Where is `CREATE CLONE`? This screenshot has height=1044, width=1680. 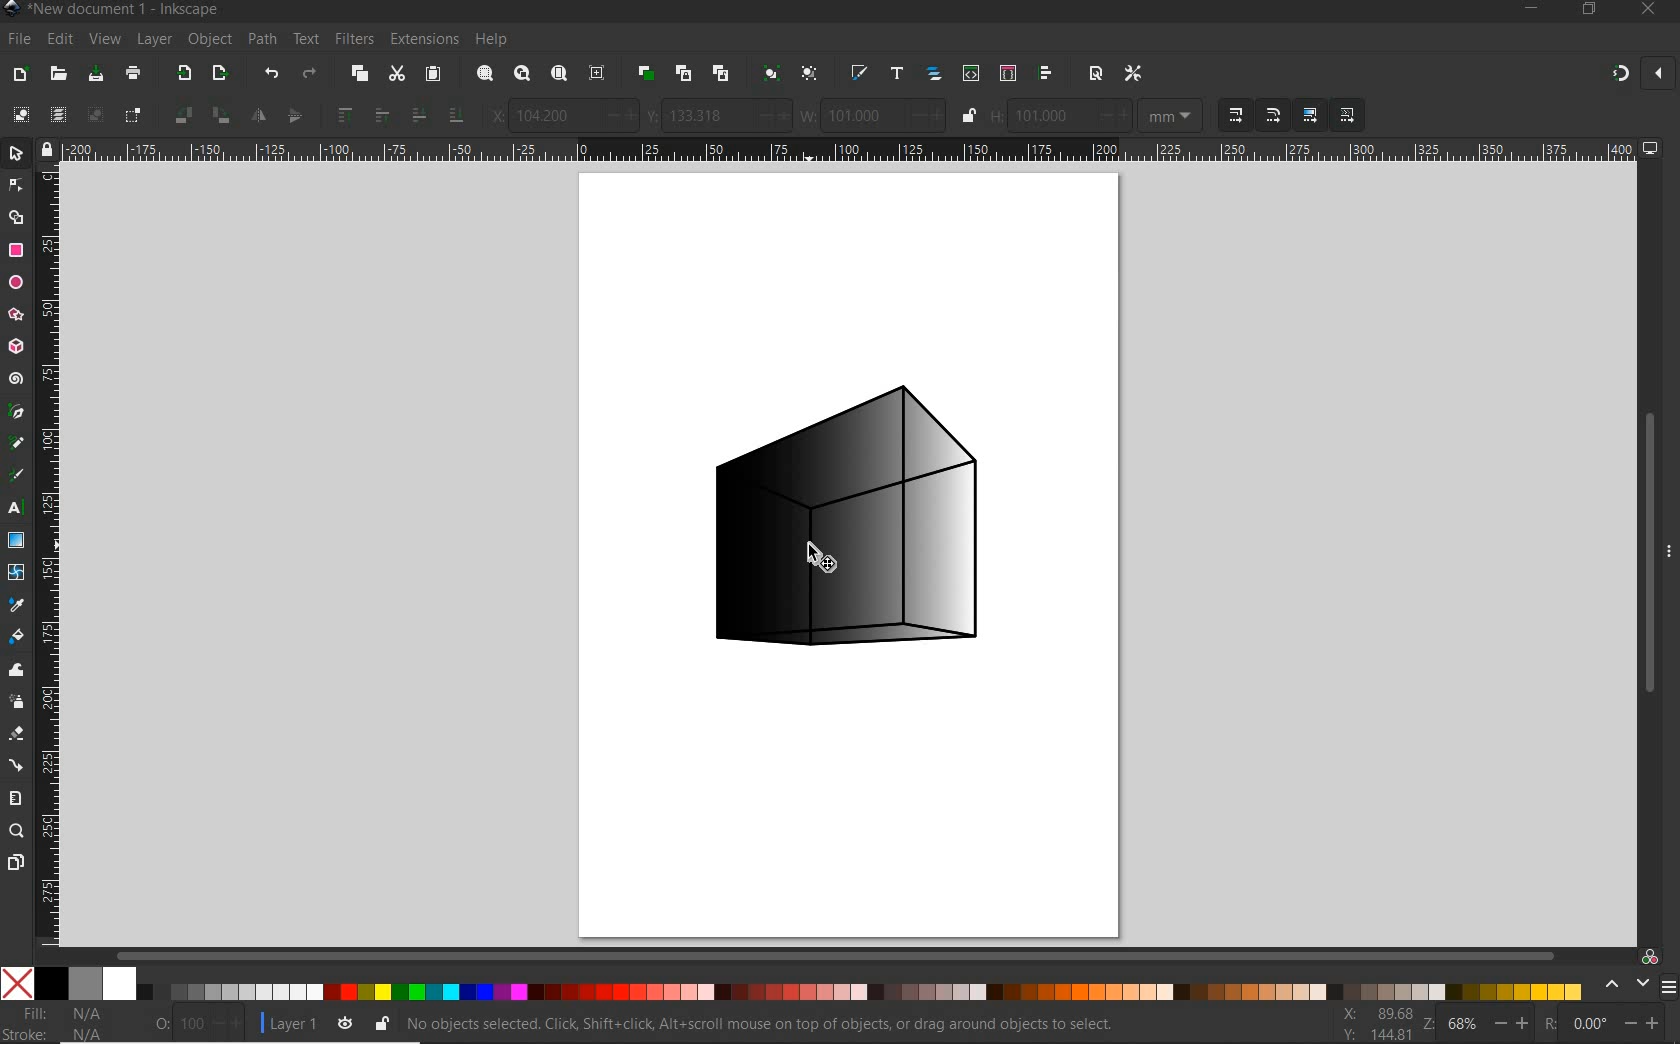
CREATE CLONE is located at coordinates (684, 72).